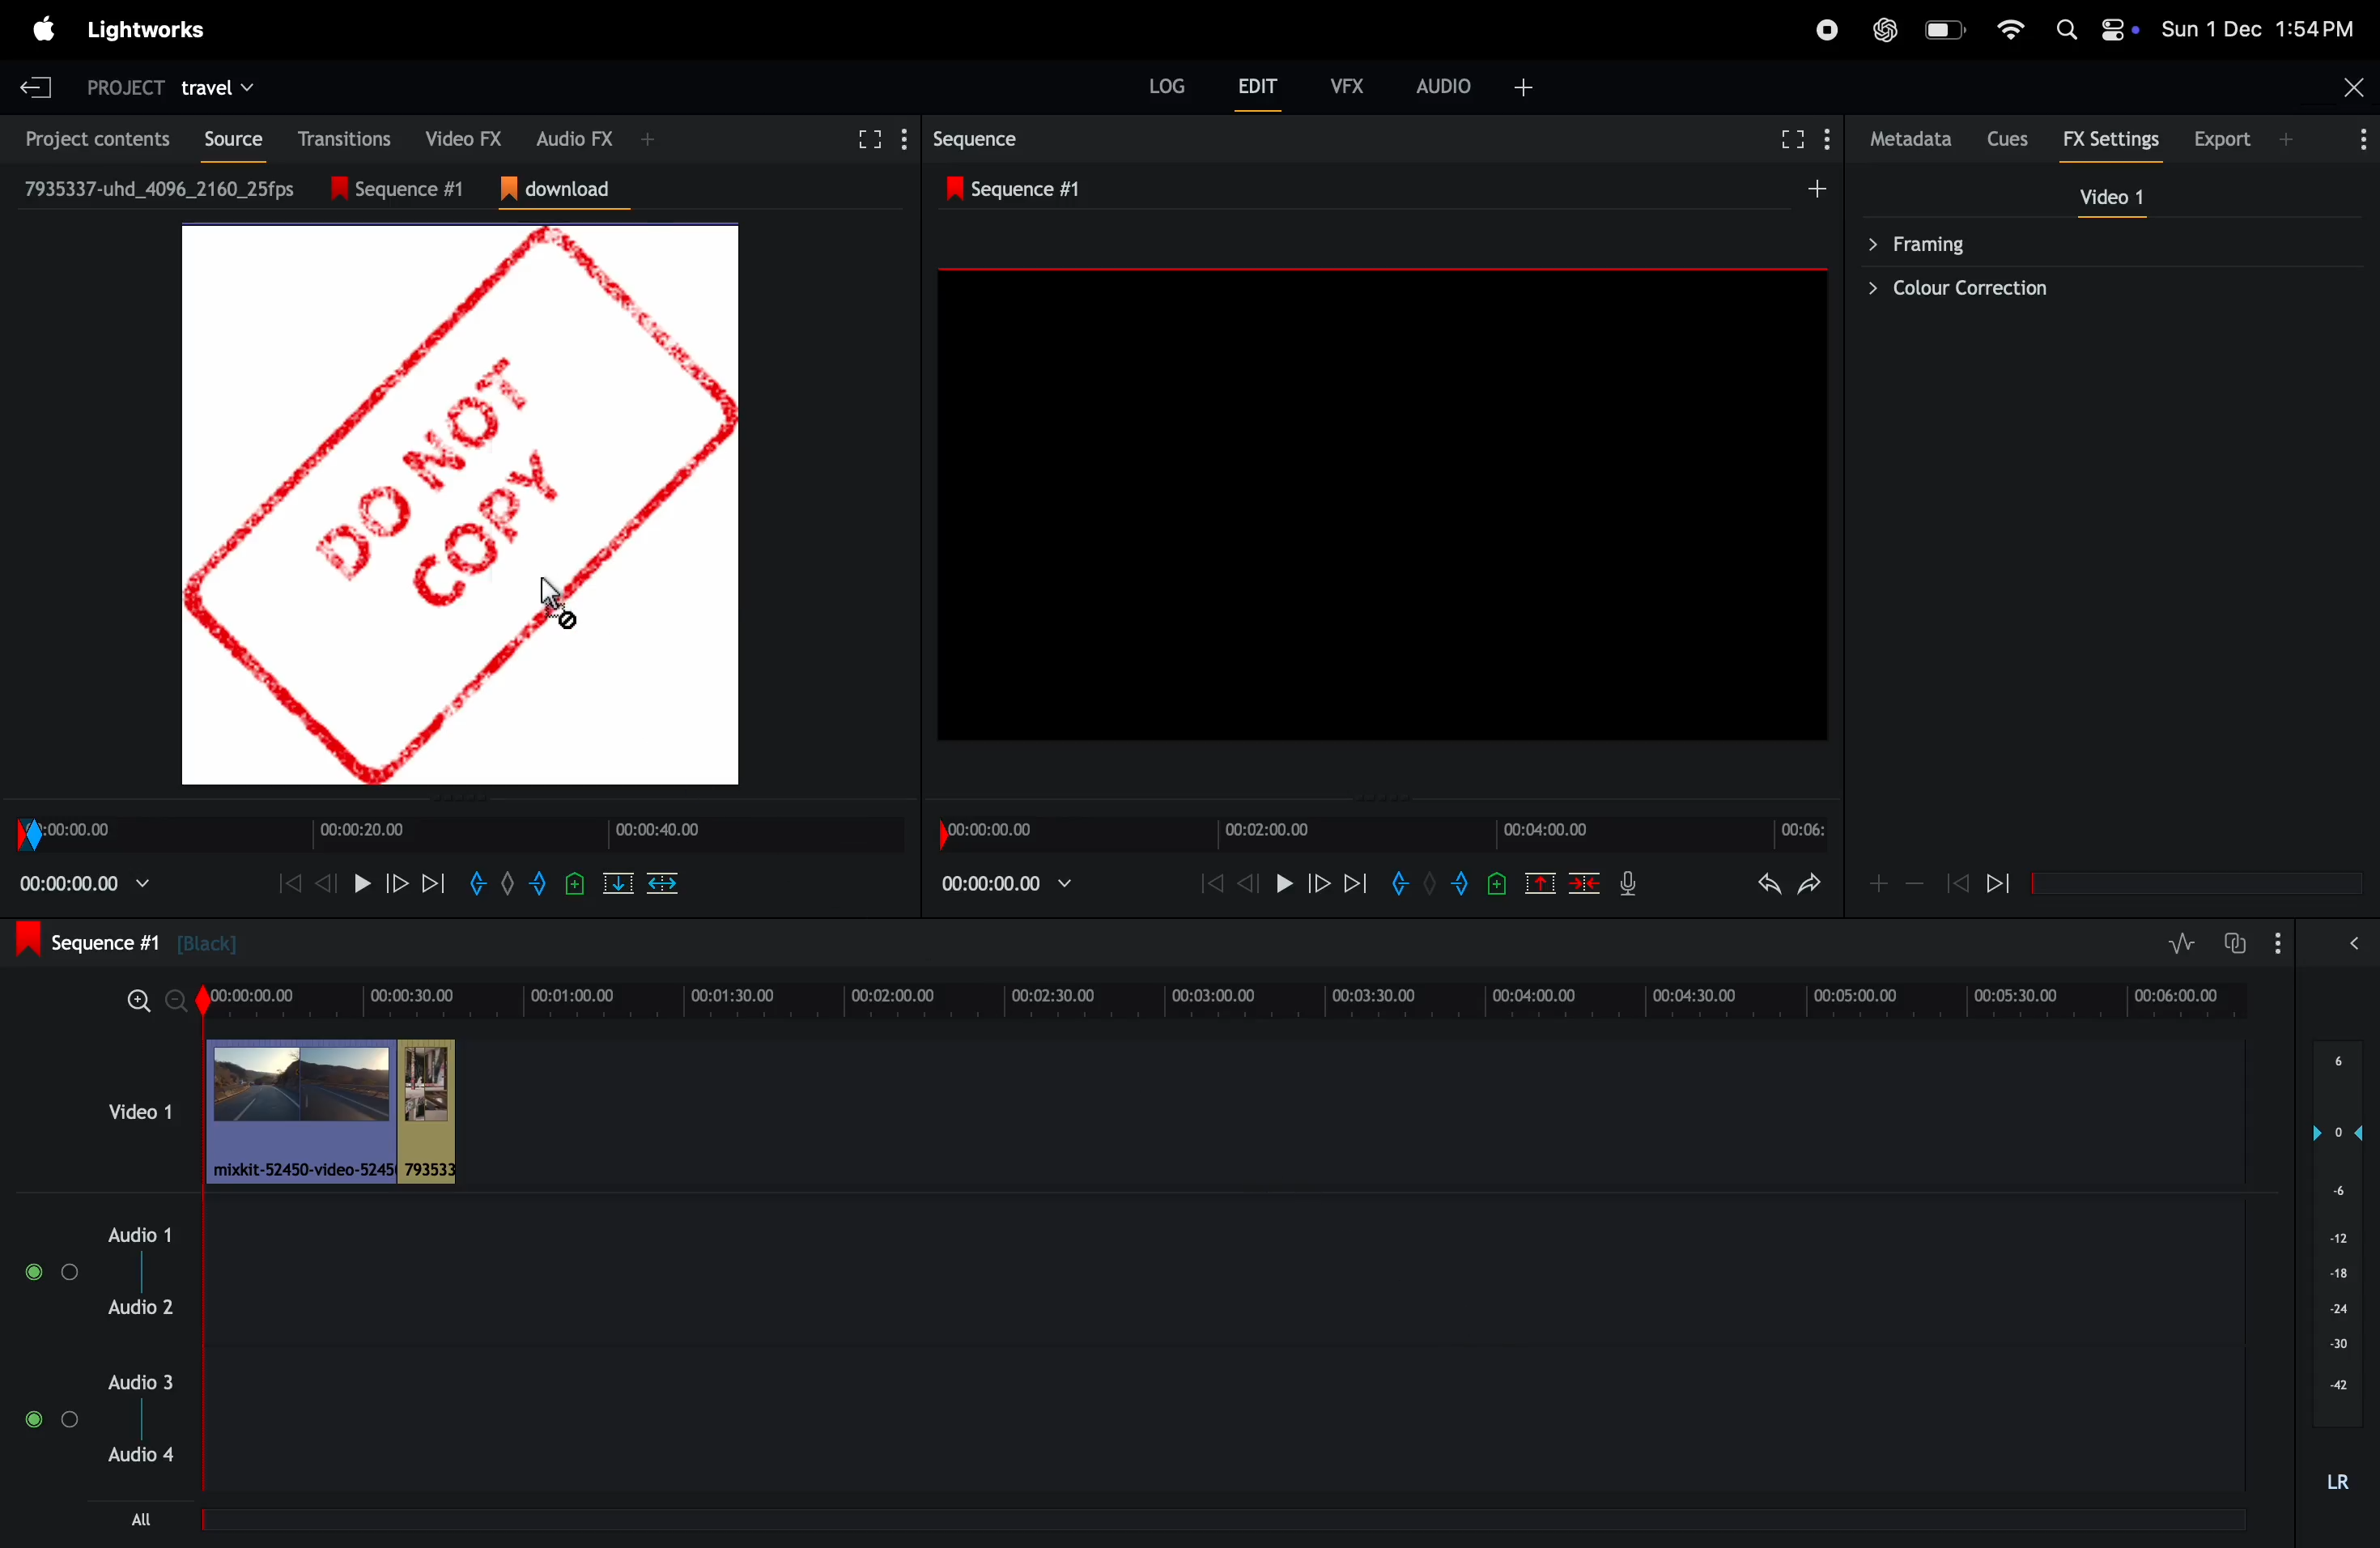 This screenshot has width=2380, height=1548. I want to click on video details, so click(161, 188).